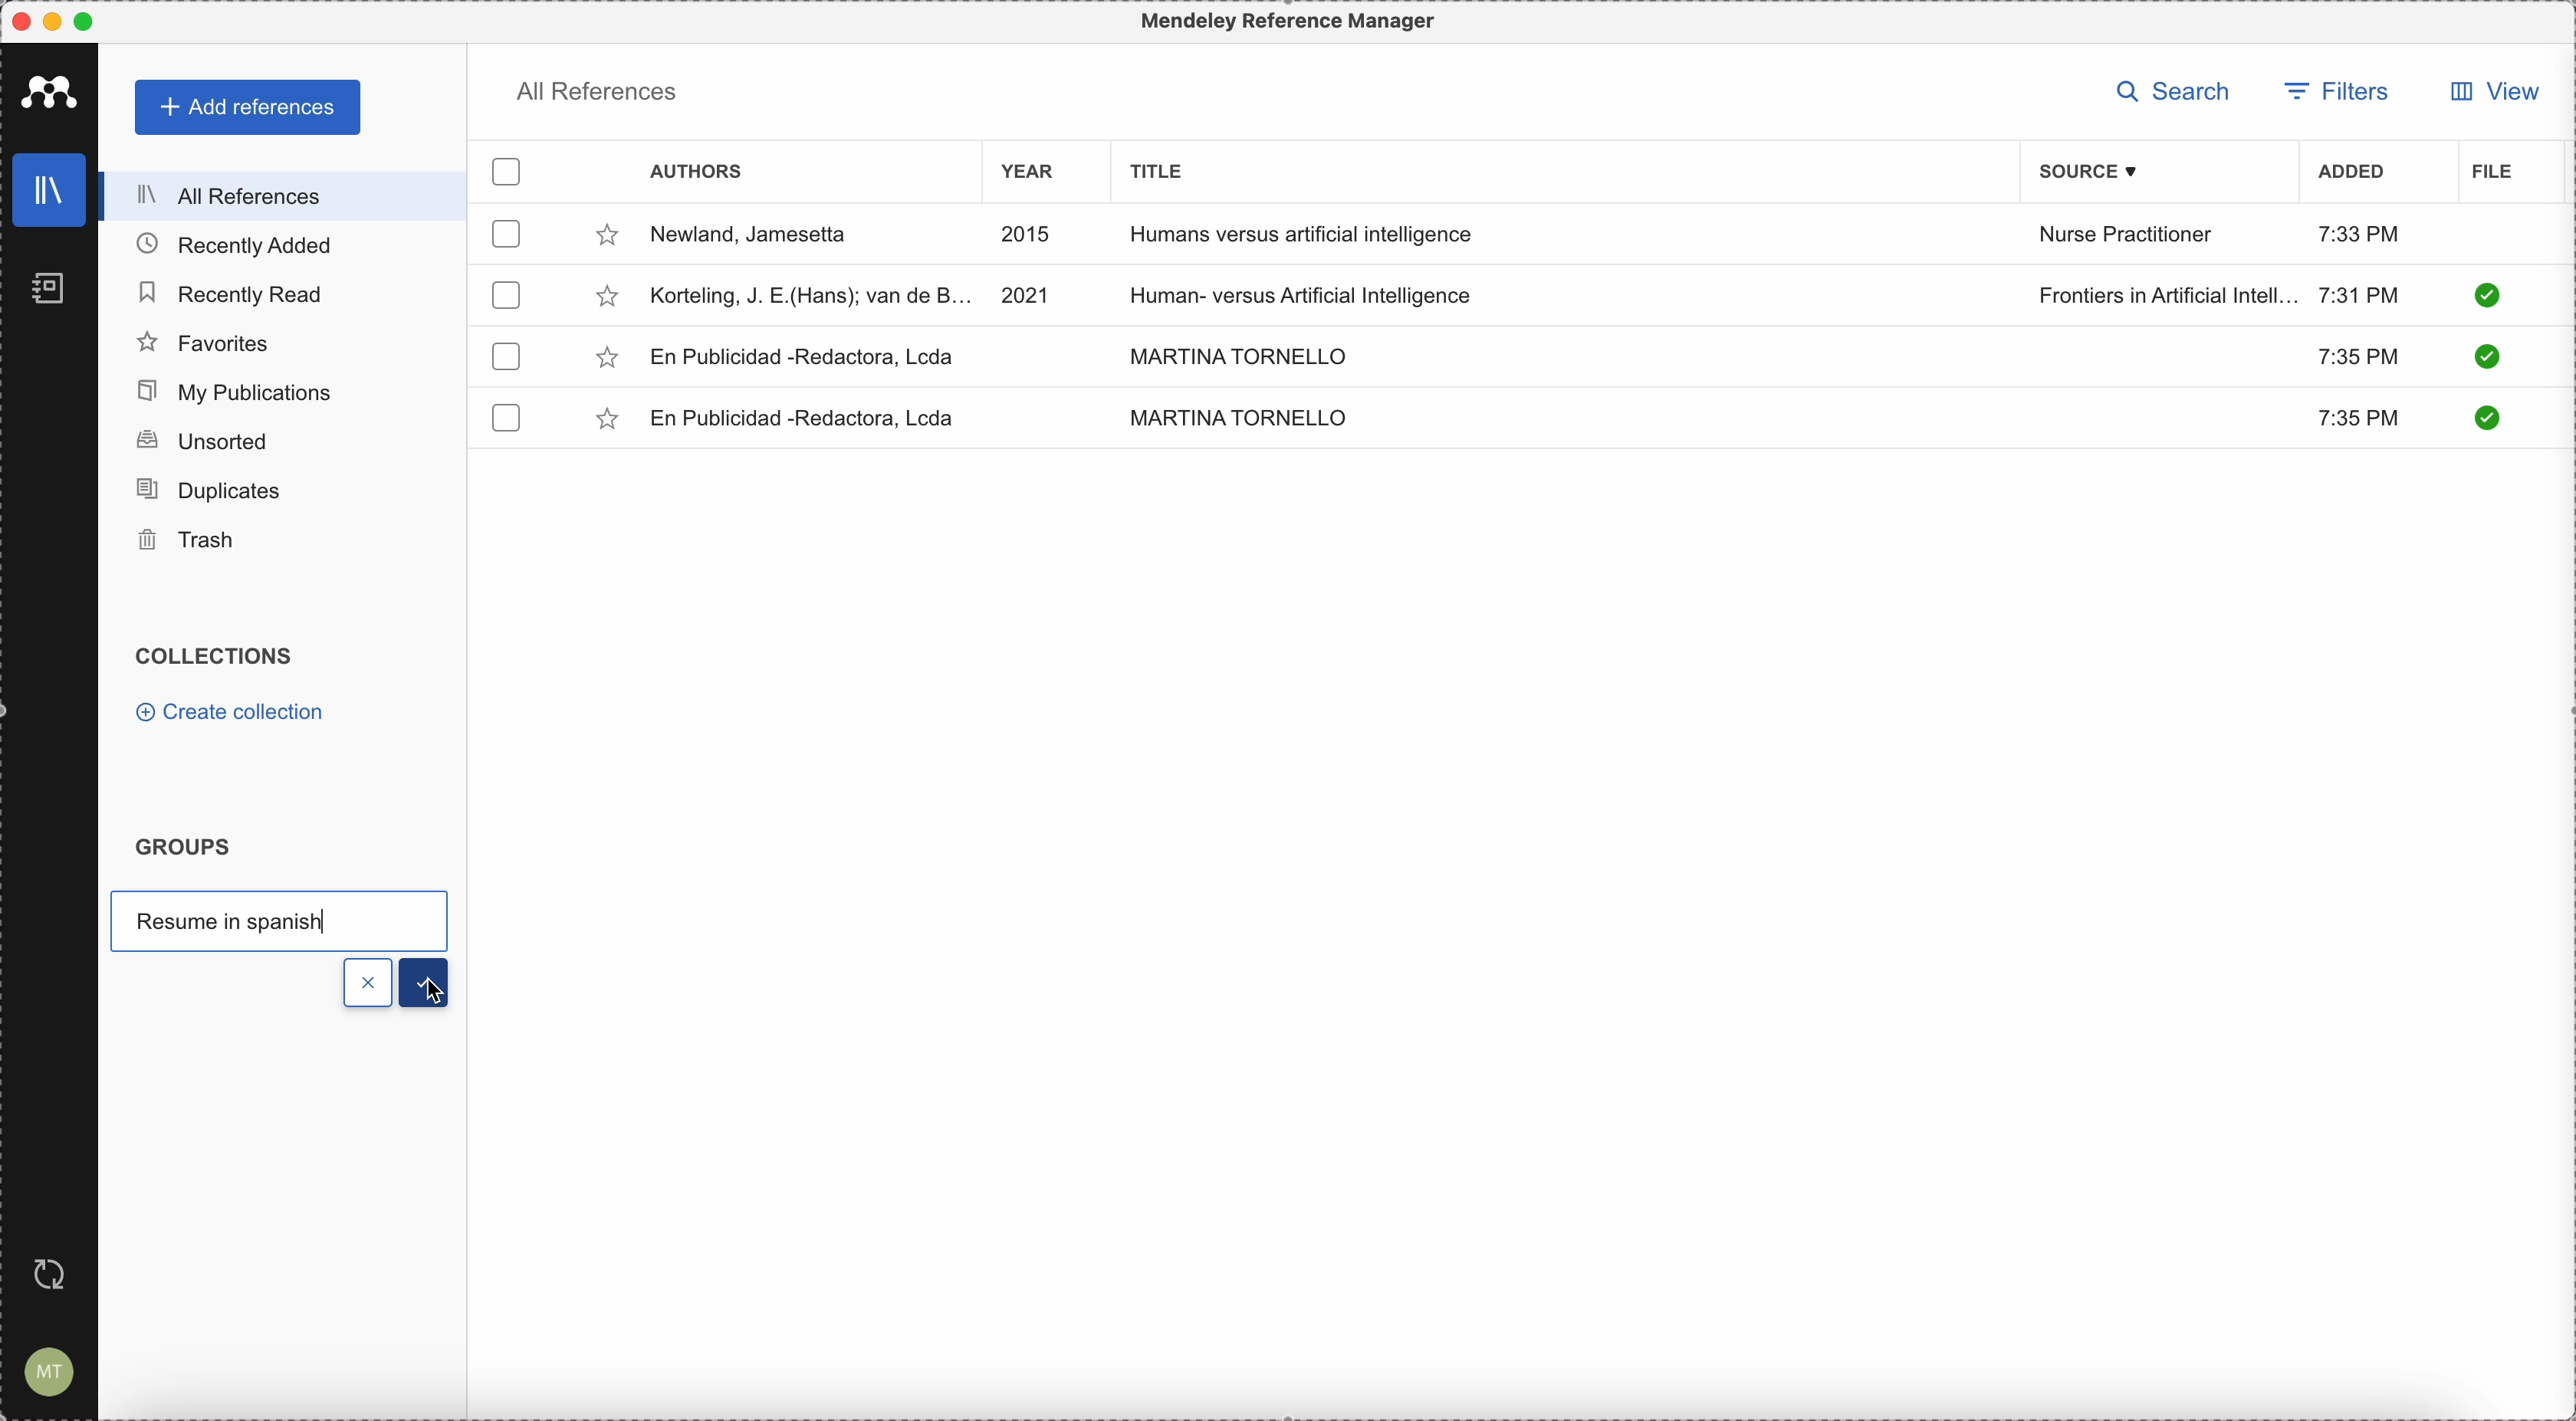  I want to click on file, so click(2492, 173).